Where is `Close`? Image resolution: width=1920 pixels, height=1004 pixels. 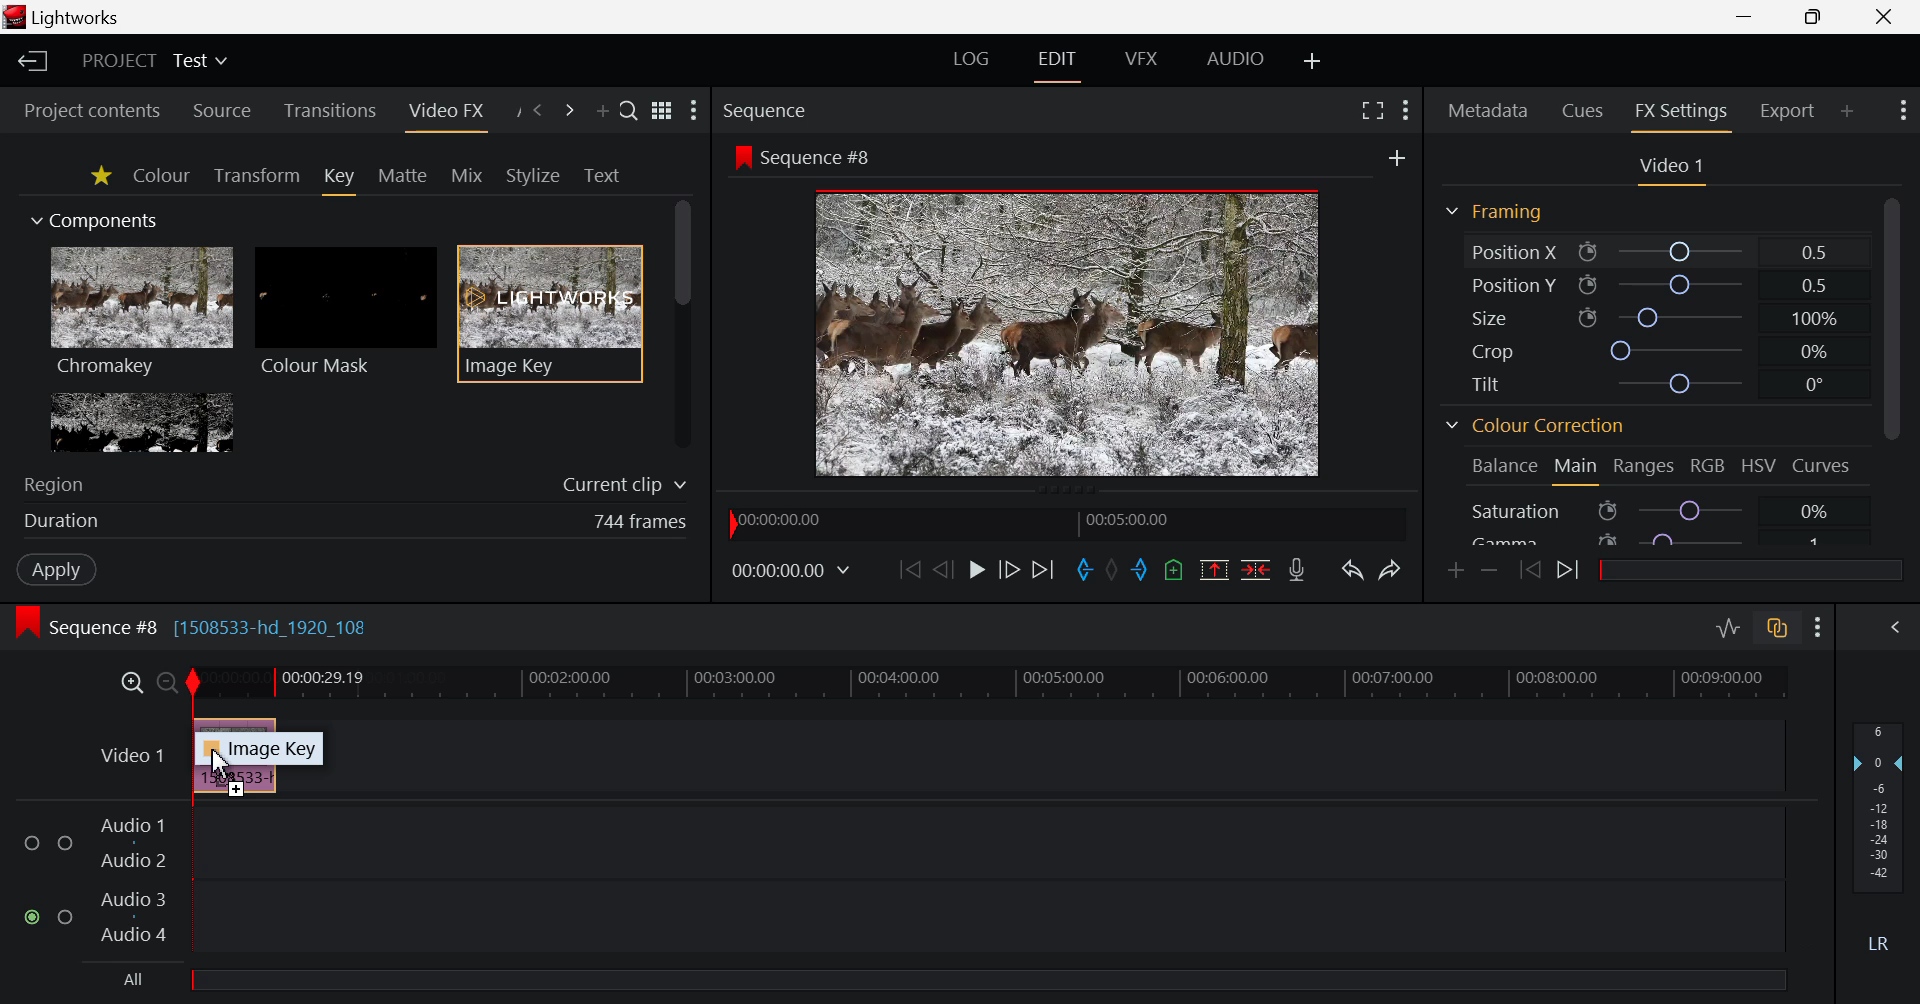
Close is located at coordinates (1884, 17).